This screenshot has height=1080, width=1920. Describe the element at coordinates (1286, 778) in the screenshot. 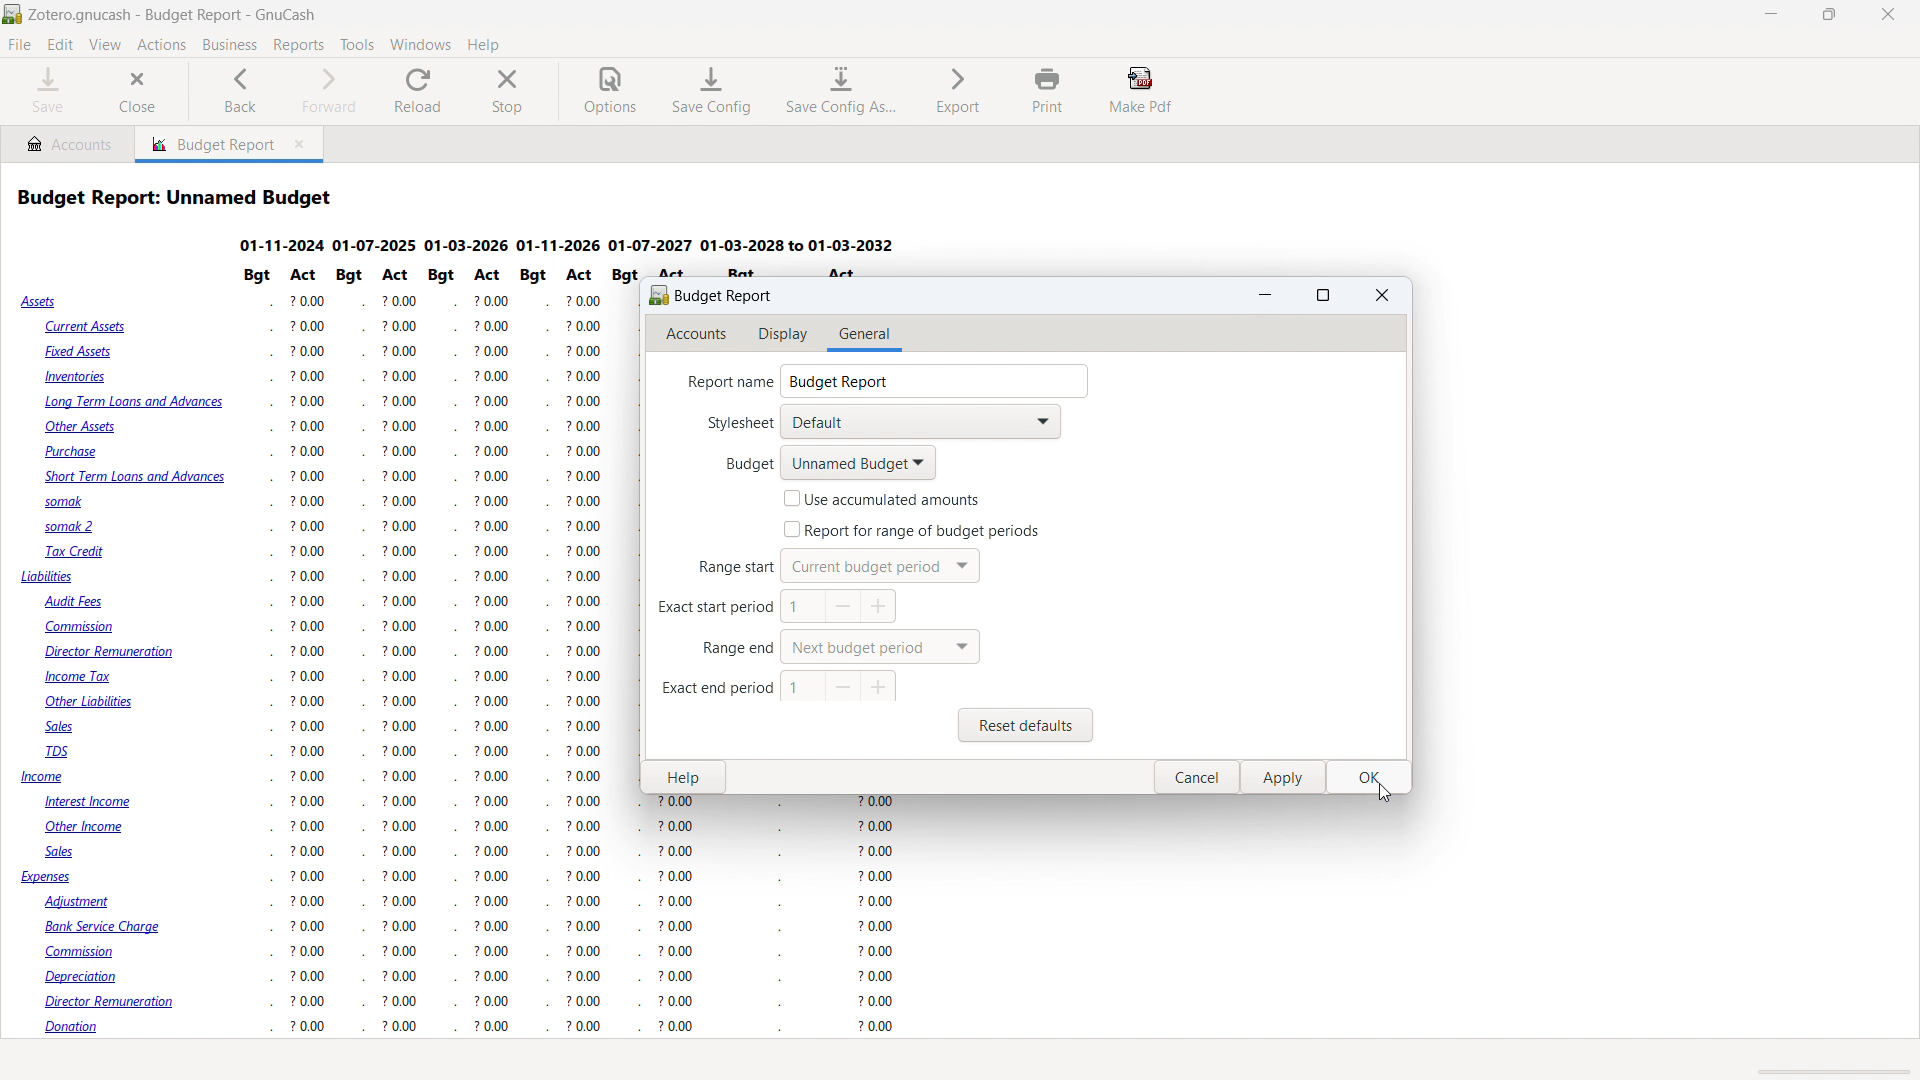

I see `apply` at that location.